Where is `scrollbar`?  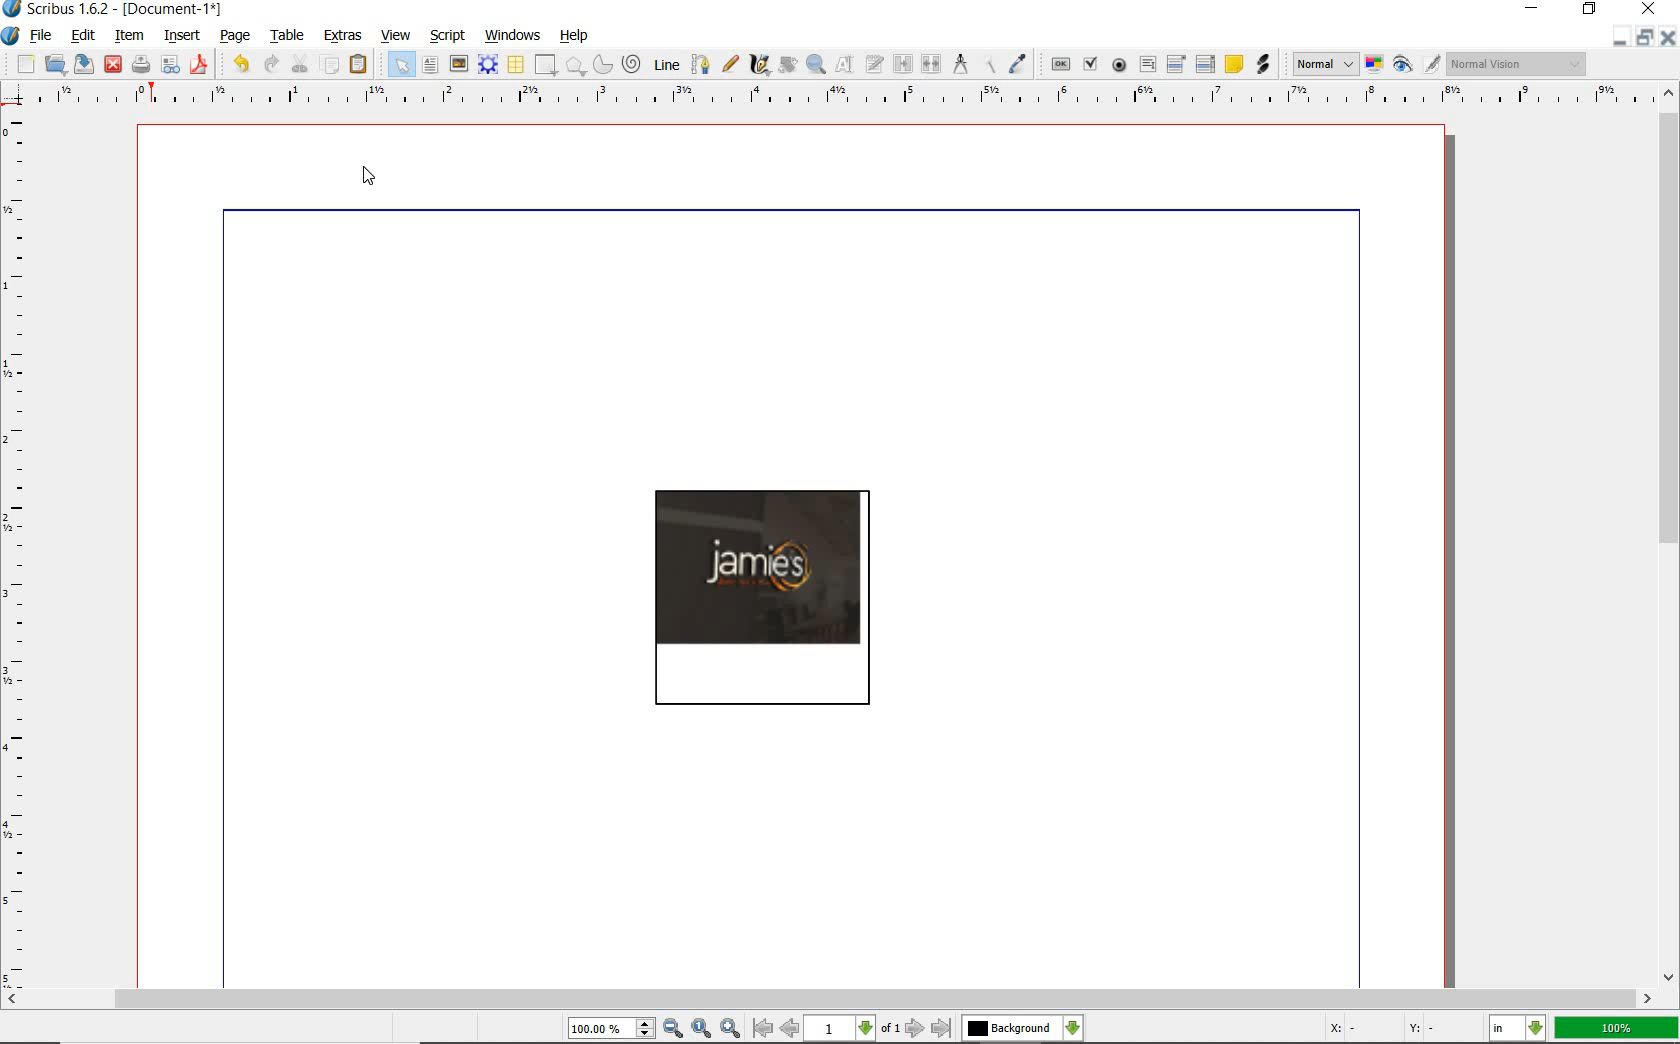 scrollbar is located at coordinates (1670, 535).